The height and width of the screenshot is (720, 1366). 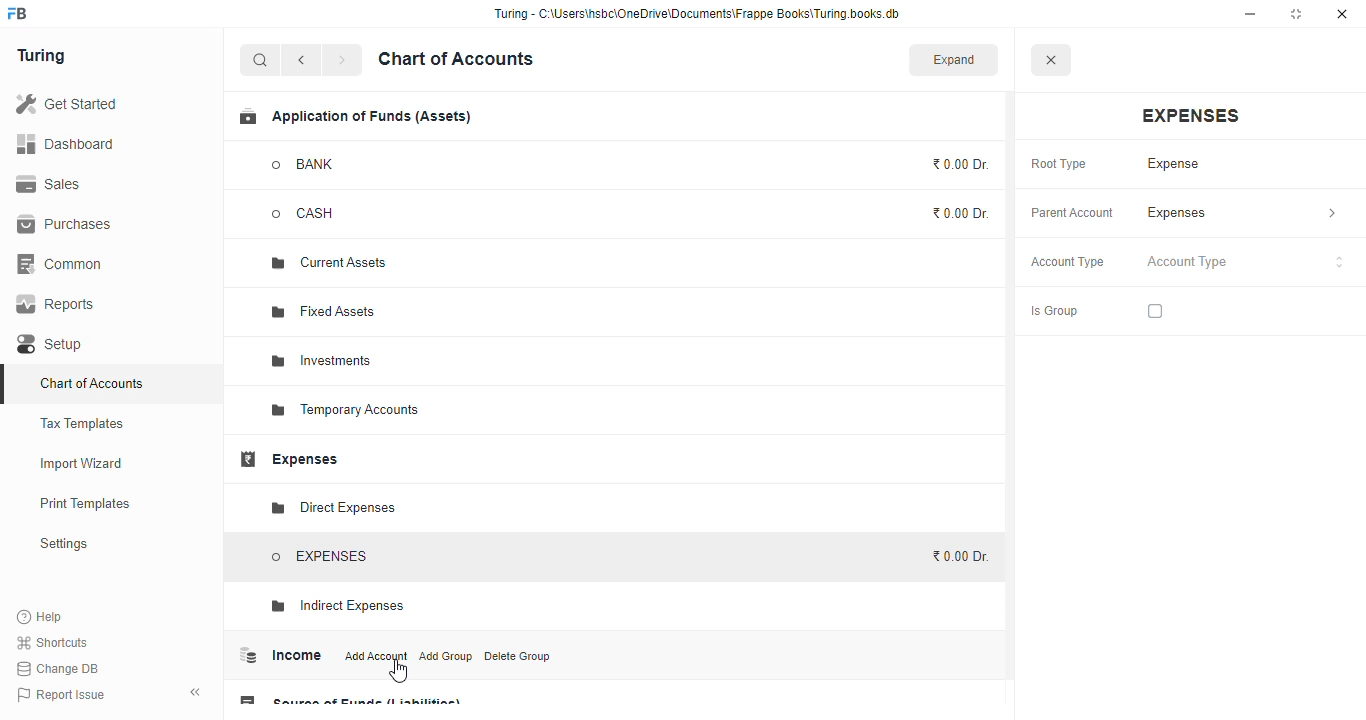 What do you see at coordinates (1296, 14) in the screenshot?
I see `maximize` at bounding box center [1296, 14].